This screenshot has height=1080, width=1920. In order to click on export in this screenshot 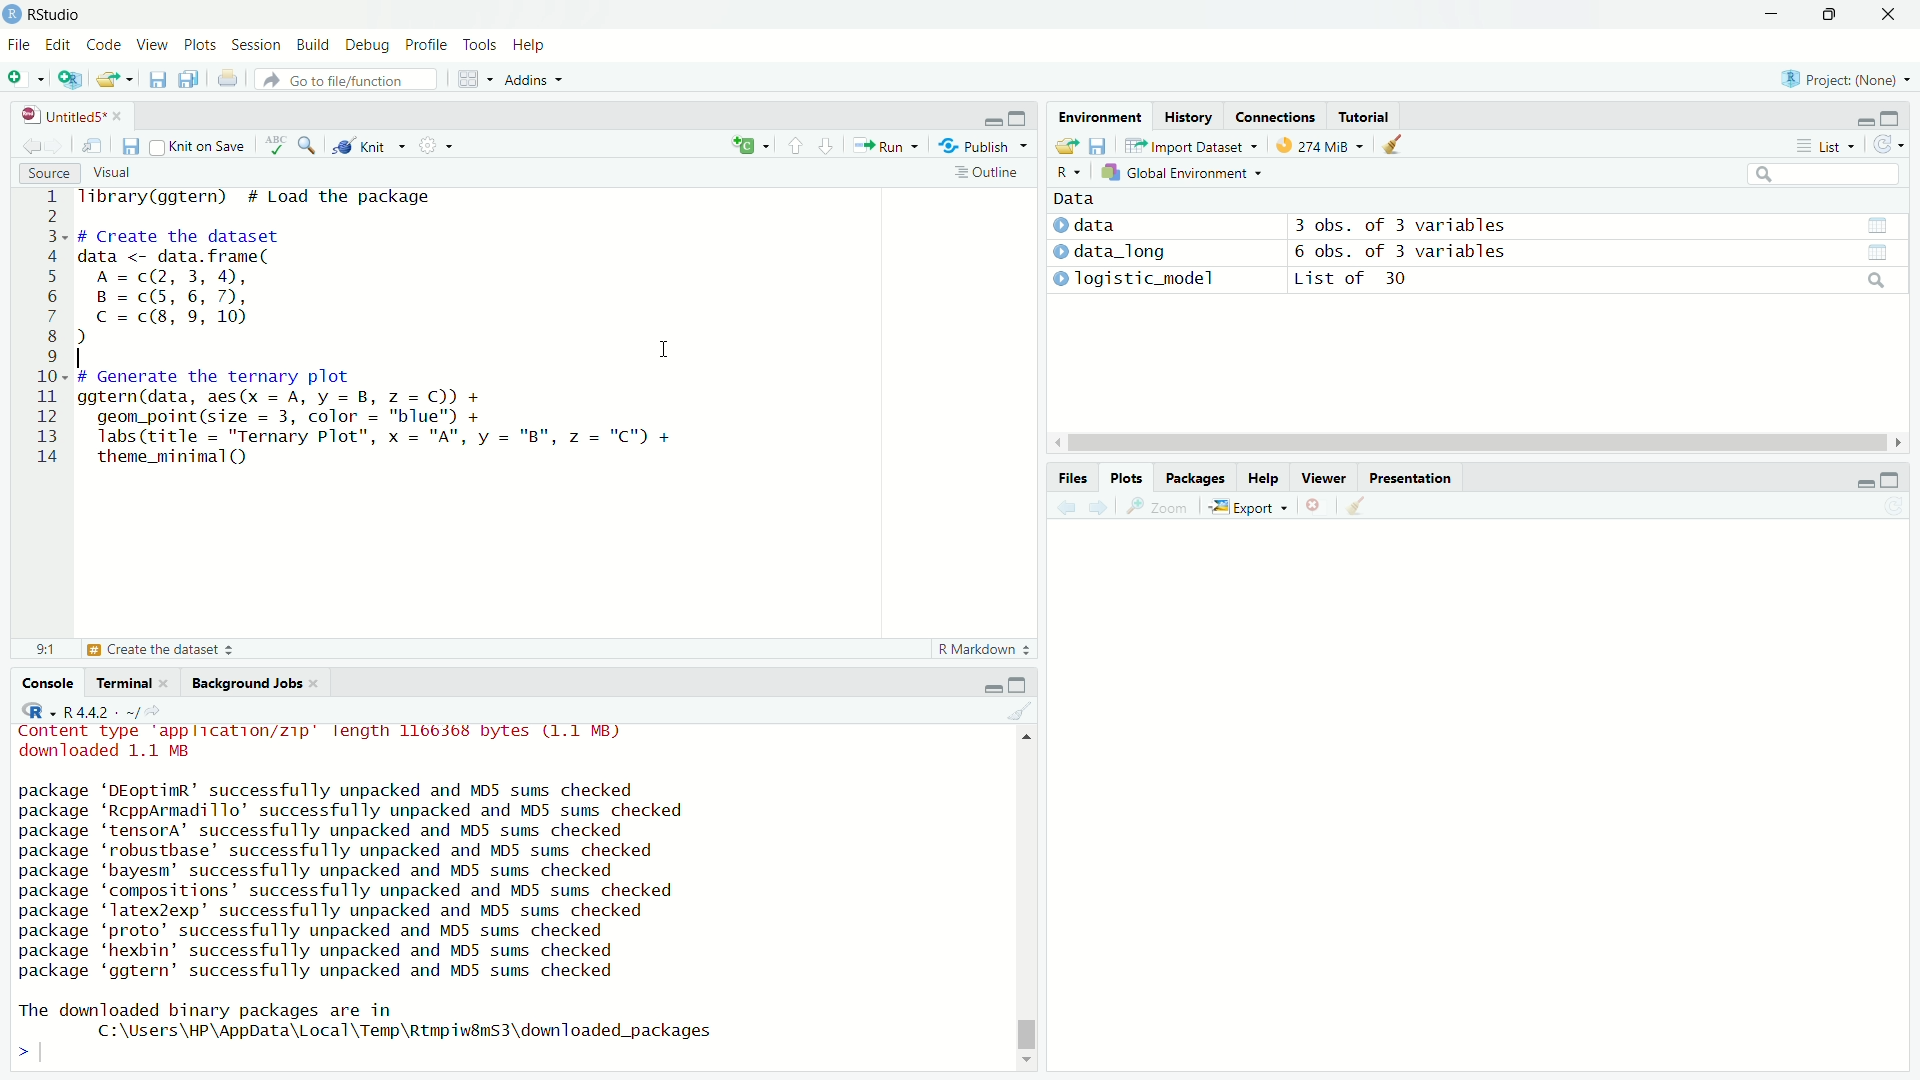, I will do `click(118, 80)`.